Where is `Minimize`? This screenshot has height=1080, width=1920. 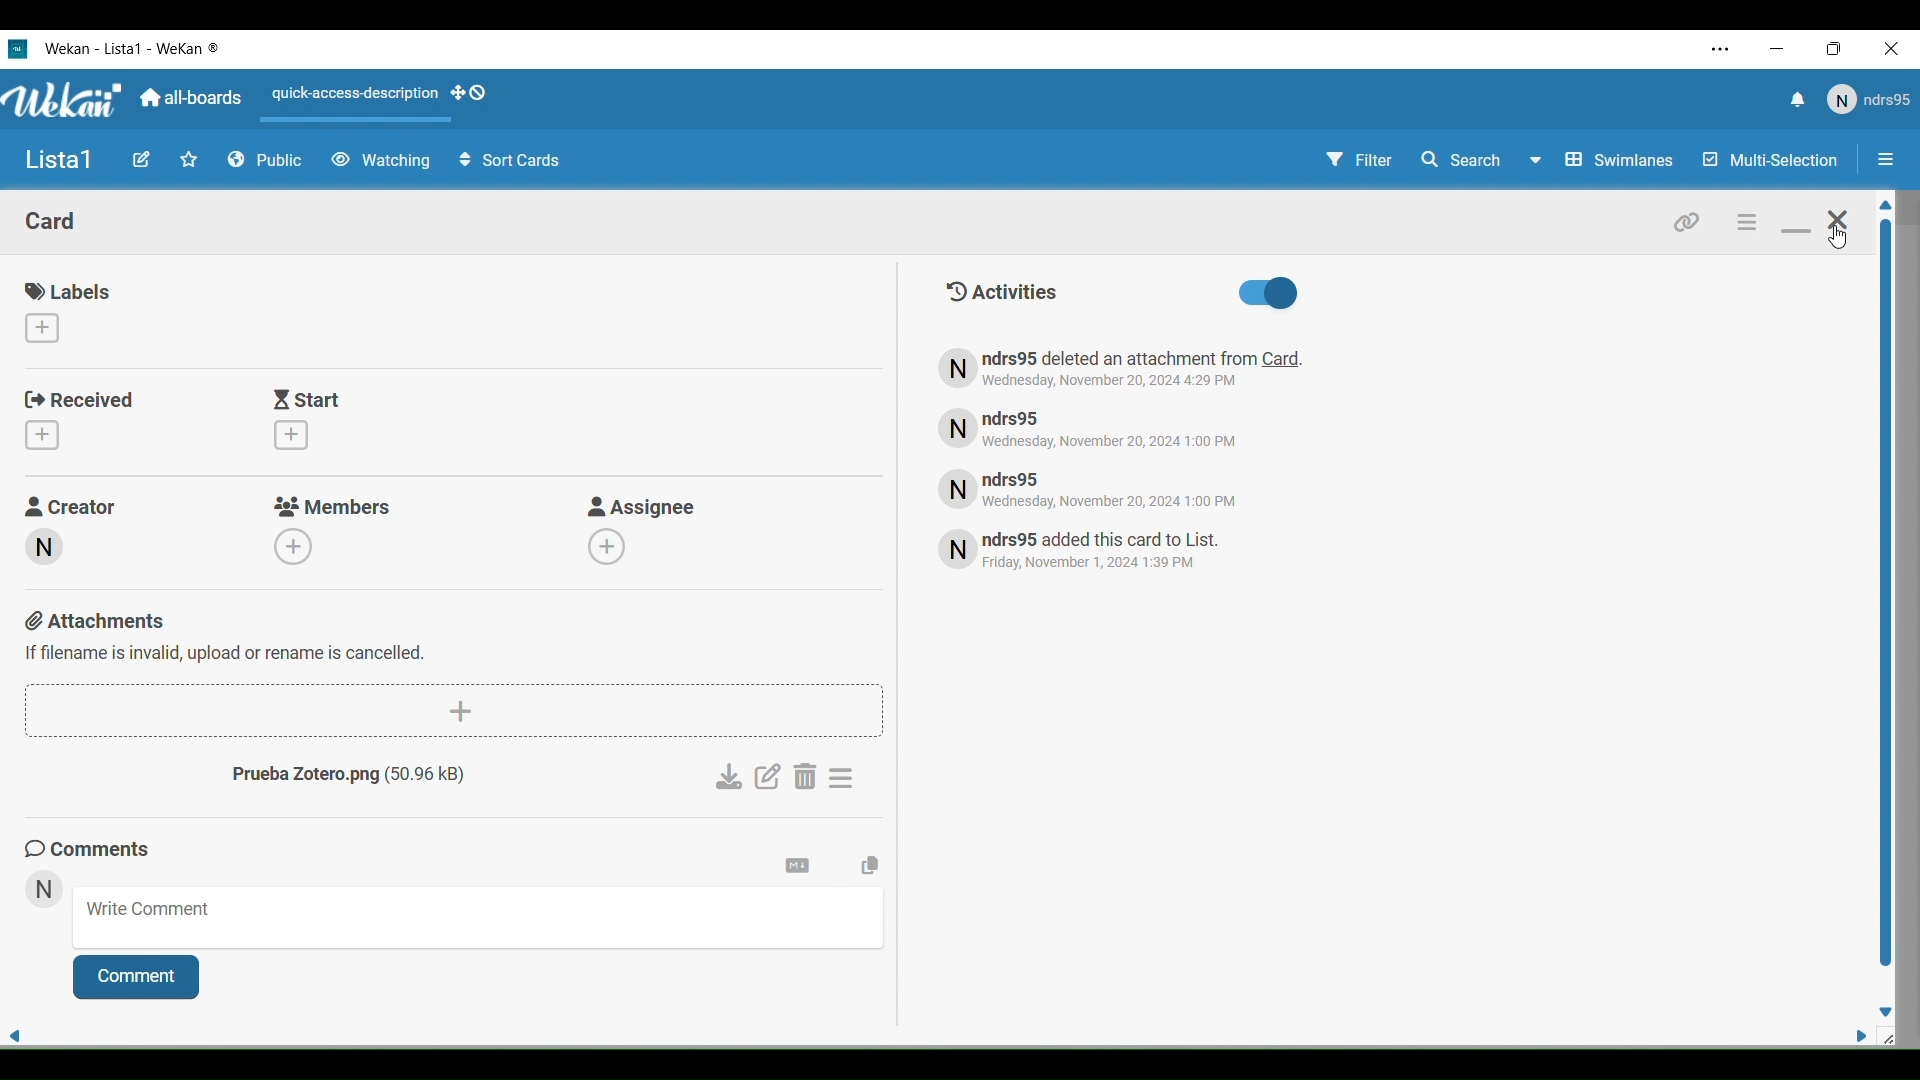
Minimize is located at coordinates (1779, 49).